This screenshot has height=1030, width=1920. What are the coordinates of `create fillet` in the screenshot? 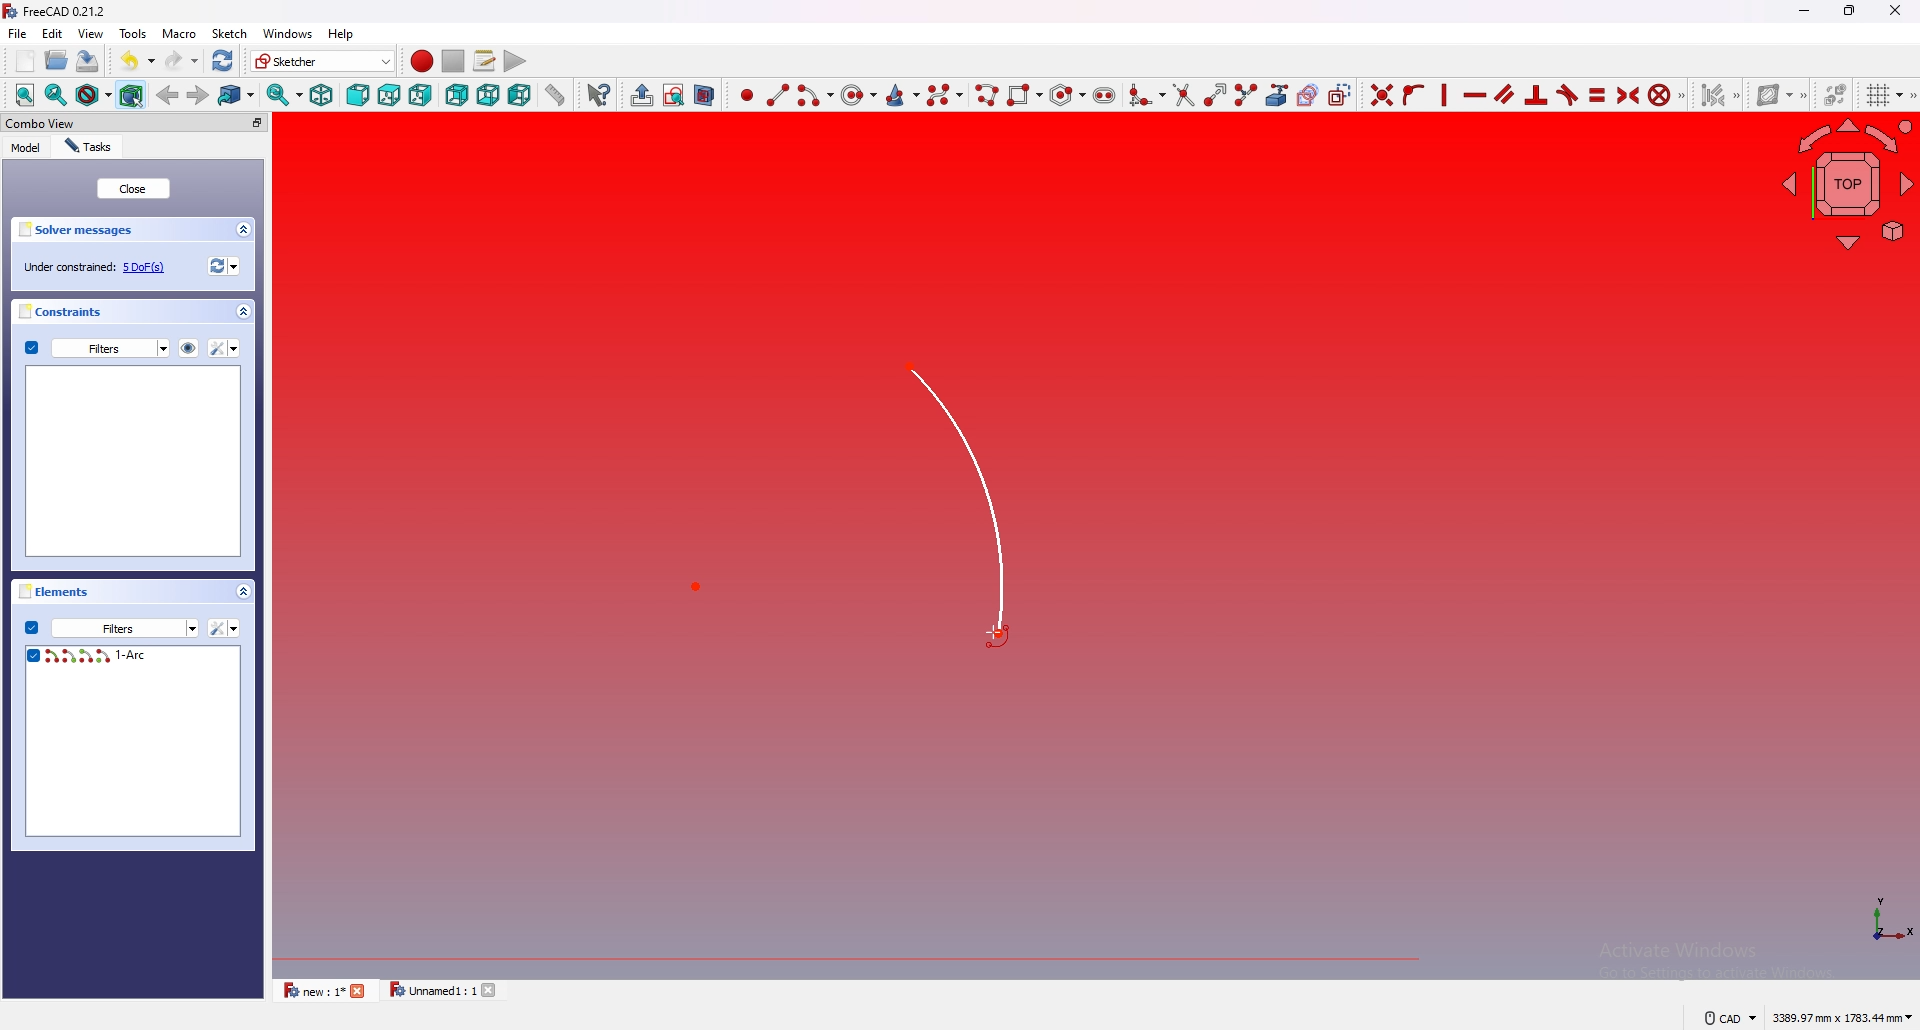 It's located at (1146, 94).